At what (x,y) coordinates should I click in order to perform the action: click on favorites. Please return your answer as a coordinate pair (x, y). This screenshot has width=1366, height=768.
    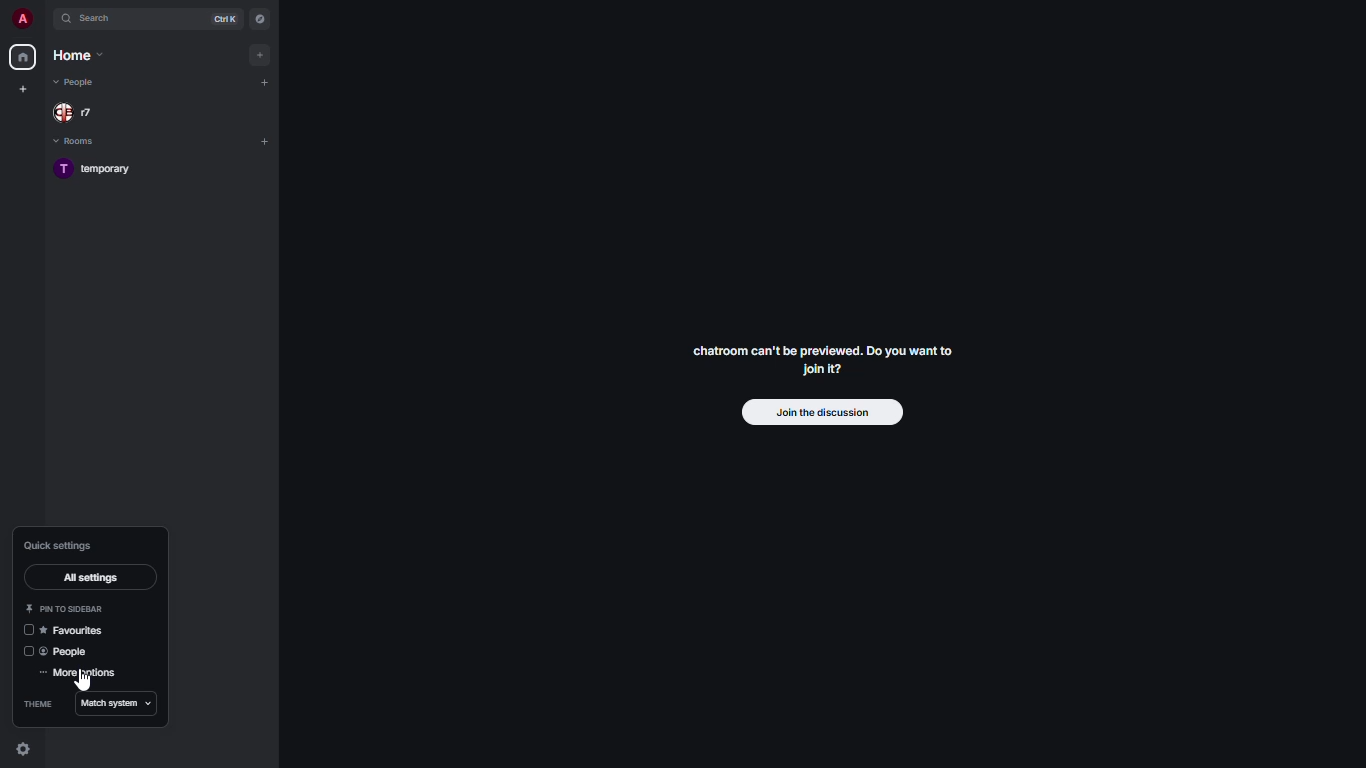
    Looking at the image, I should click on (78, 629).